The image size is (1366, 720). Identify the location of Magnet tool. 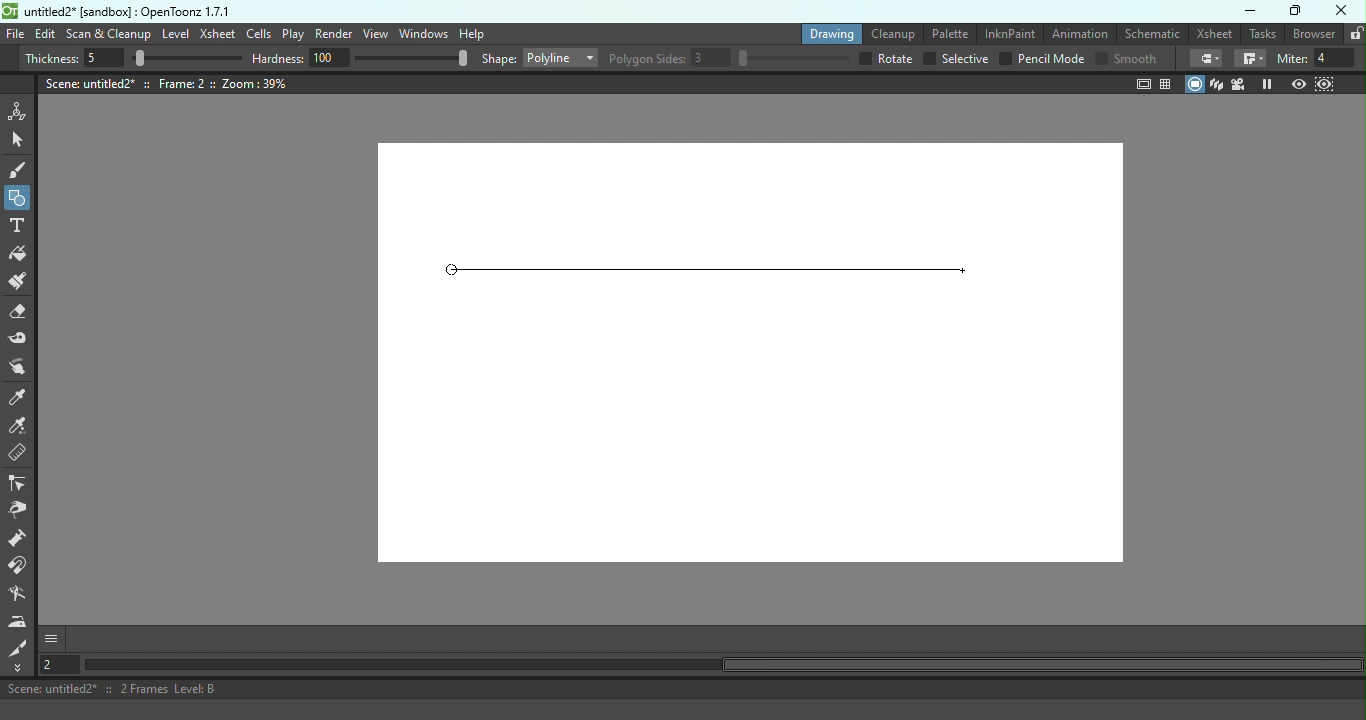
(21, 568).